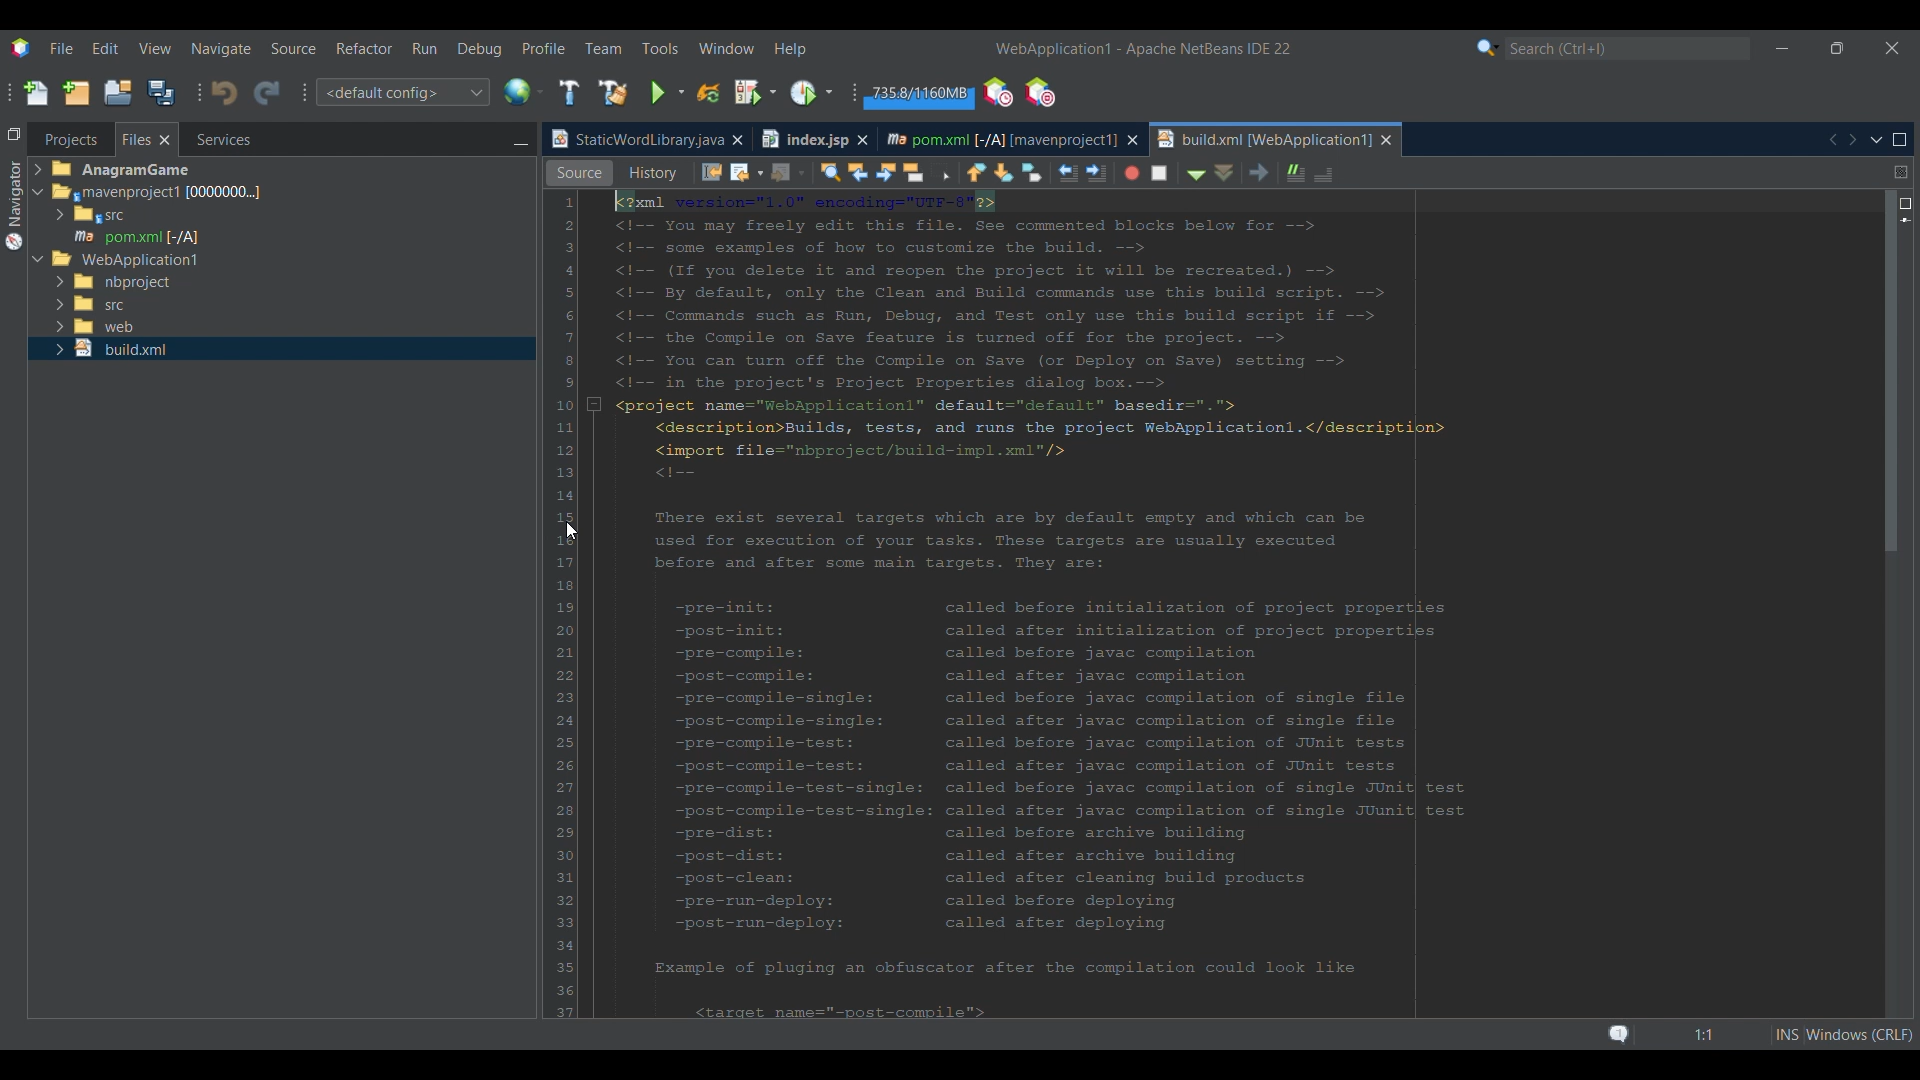 This screenshot has width=1920, height=1080. I want to click on Services, current tab highlighted, so click(213, 139).